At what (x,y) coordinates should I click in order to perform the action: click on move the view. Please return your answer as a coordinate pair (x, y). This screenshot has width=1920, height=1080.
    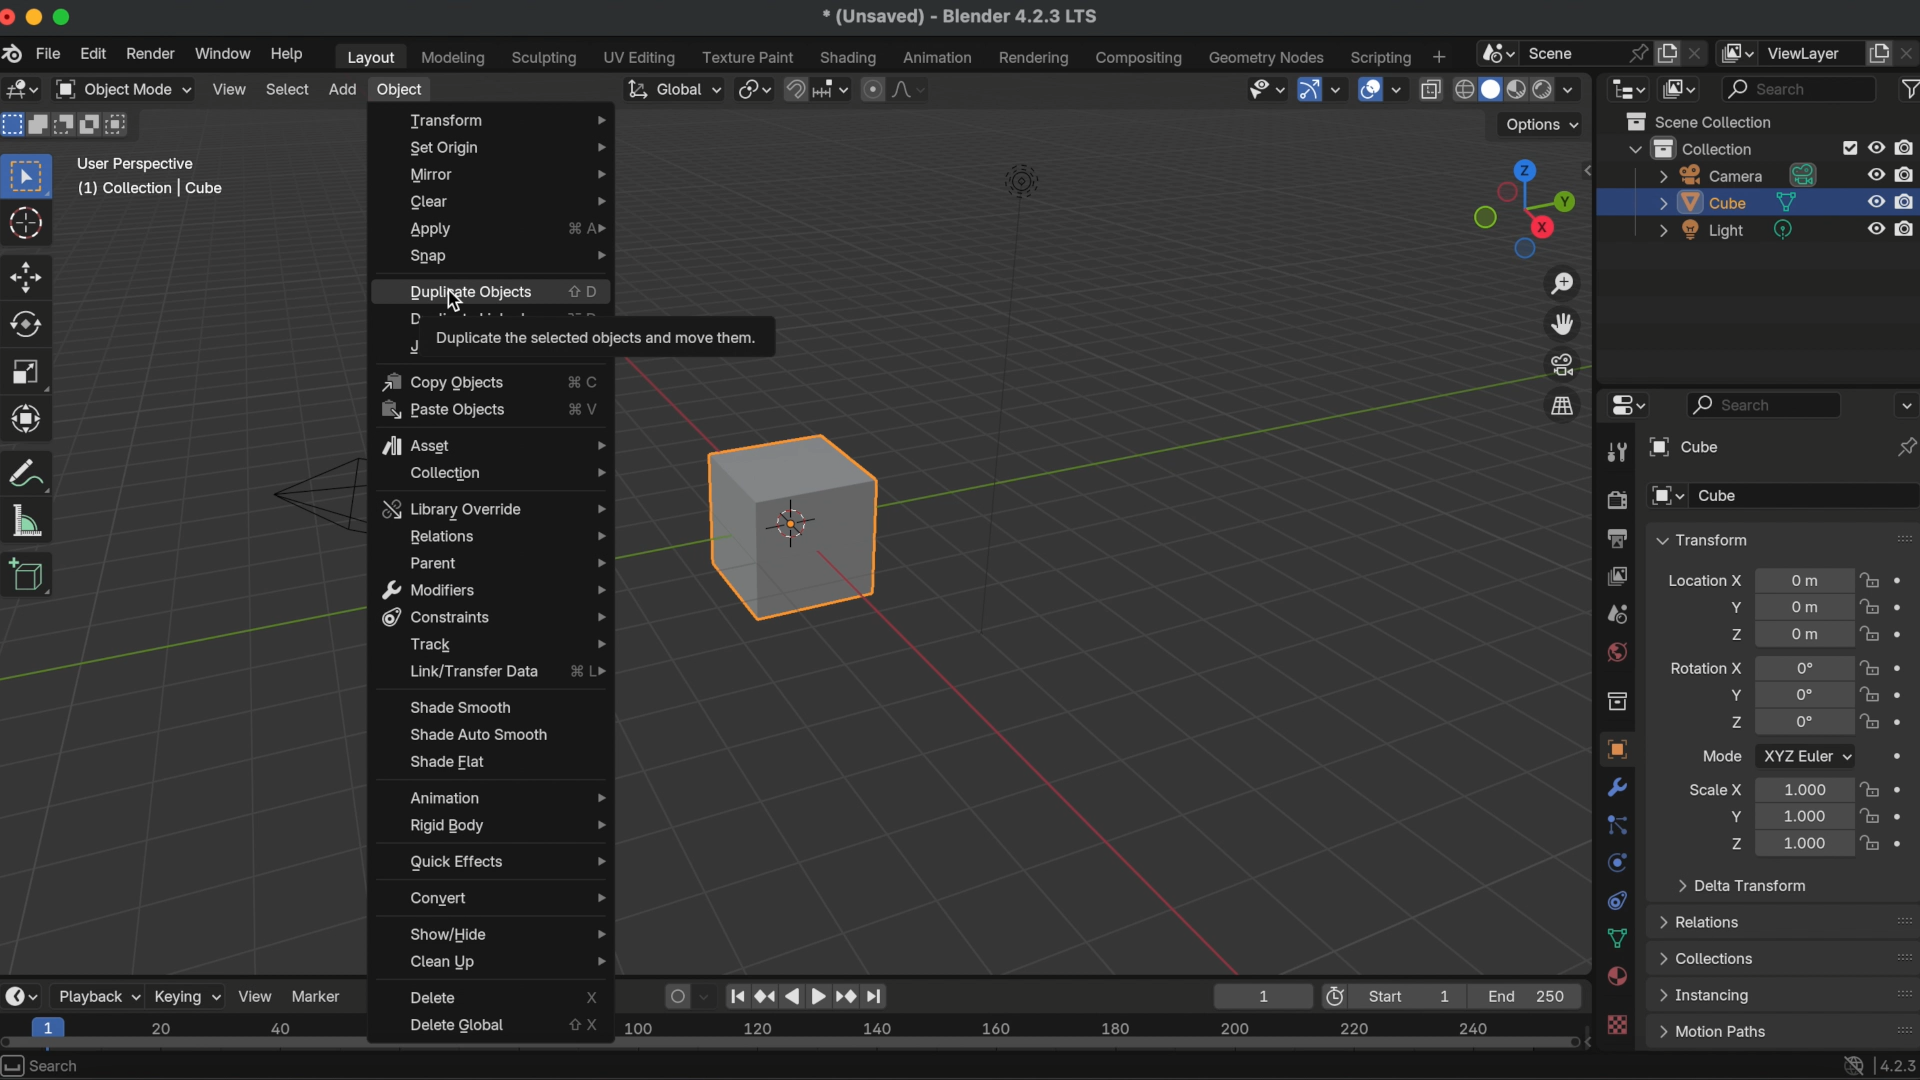
    Looking at the image, I should click on (1564, 323).